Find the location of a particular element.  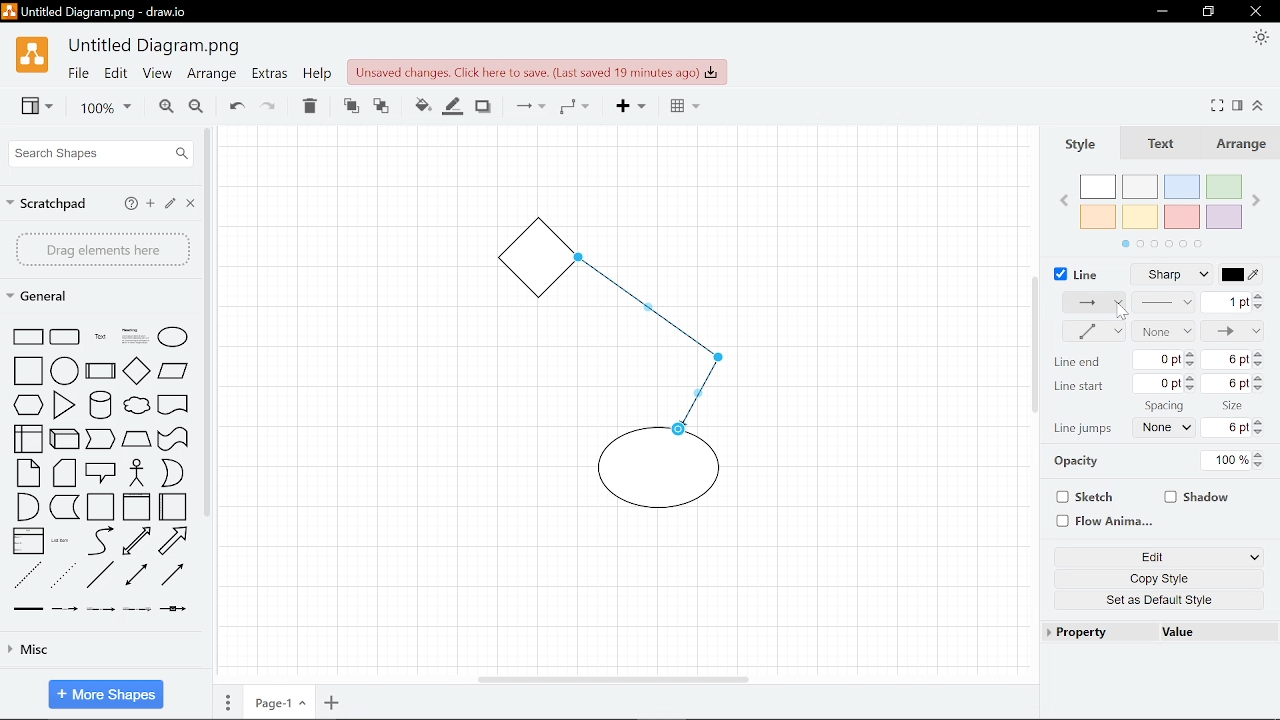

shape is located at coordinates (140, 408).